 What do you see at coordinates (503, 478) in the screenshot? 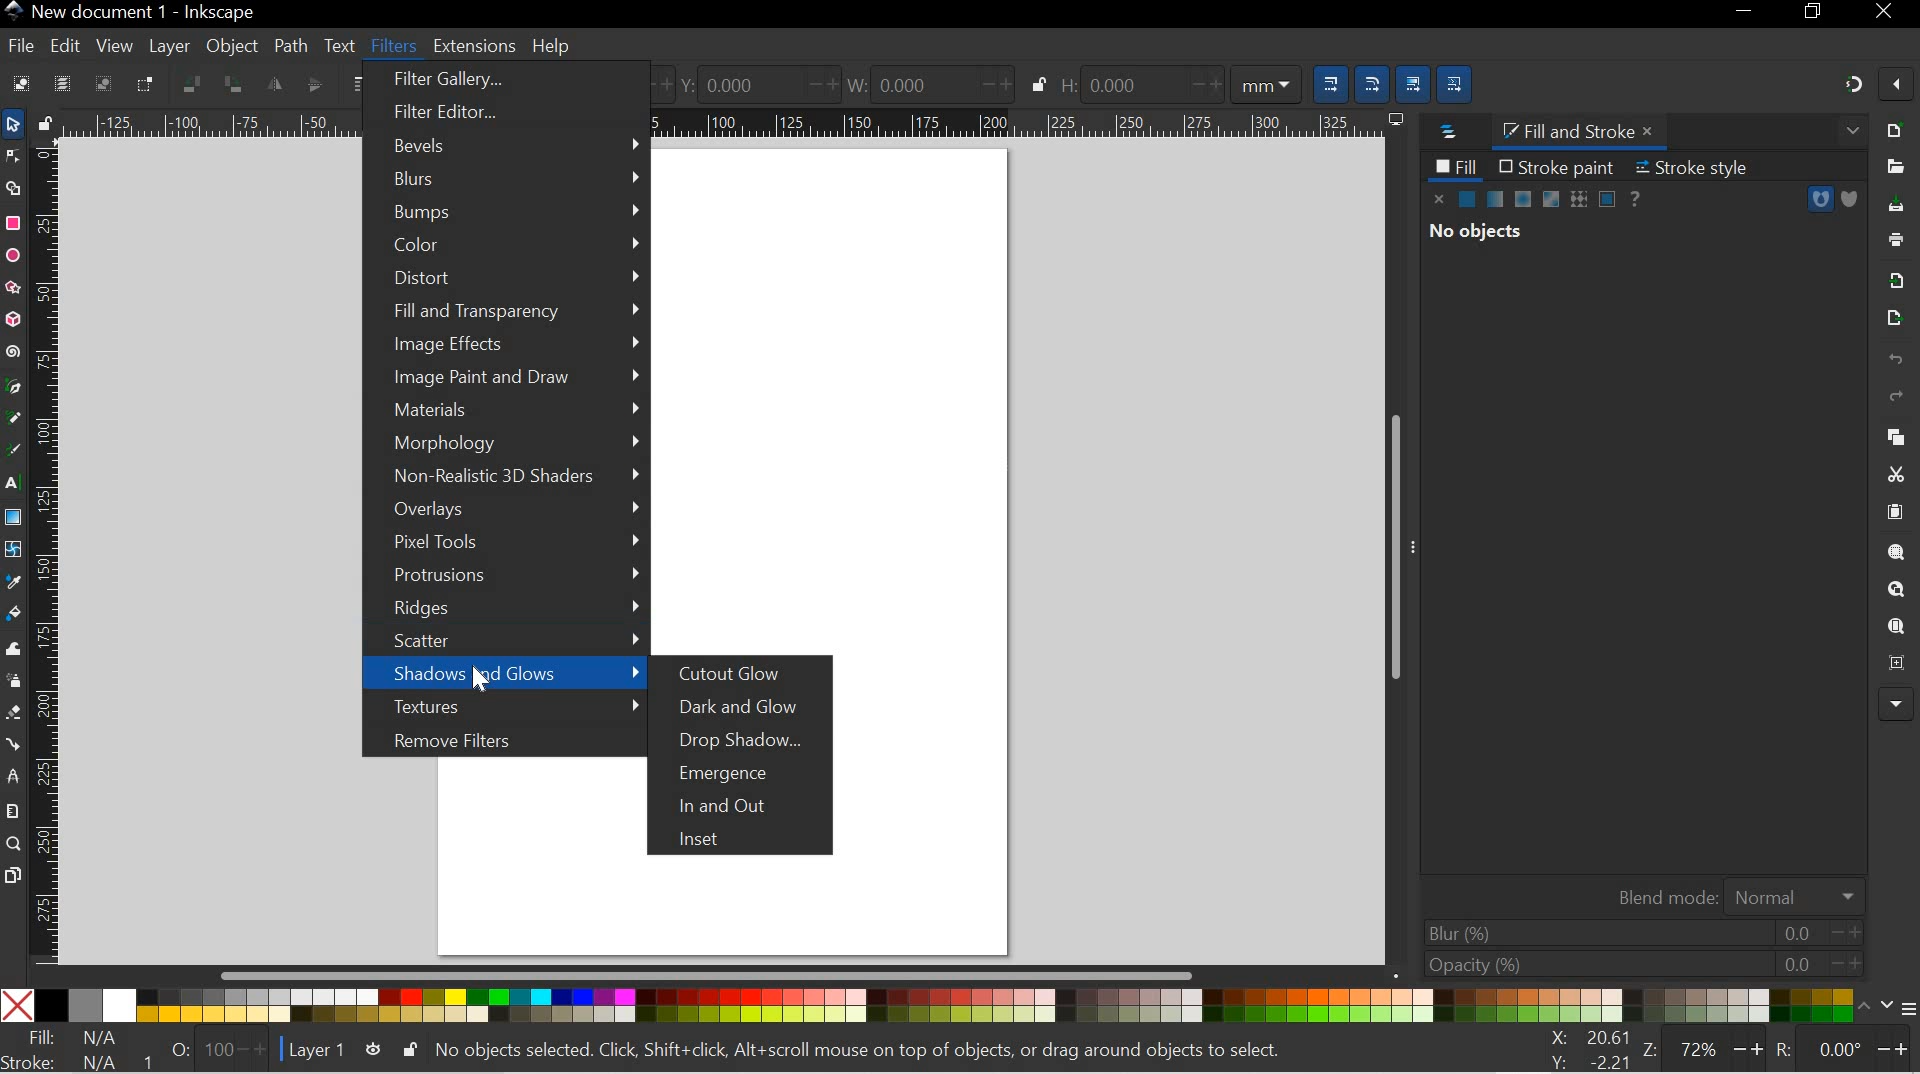
I see `NON-REALISTIC 3D SHADERS` at bounding box center [503, 478].